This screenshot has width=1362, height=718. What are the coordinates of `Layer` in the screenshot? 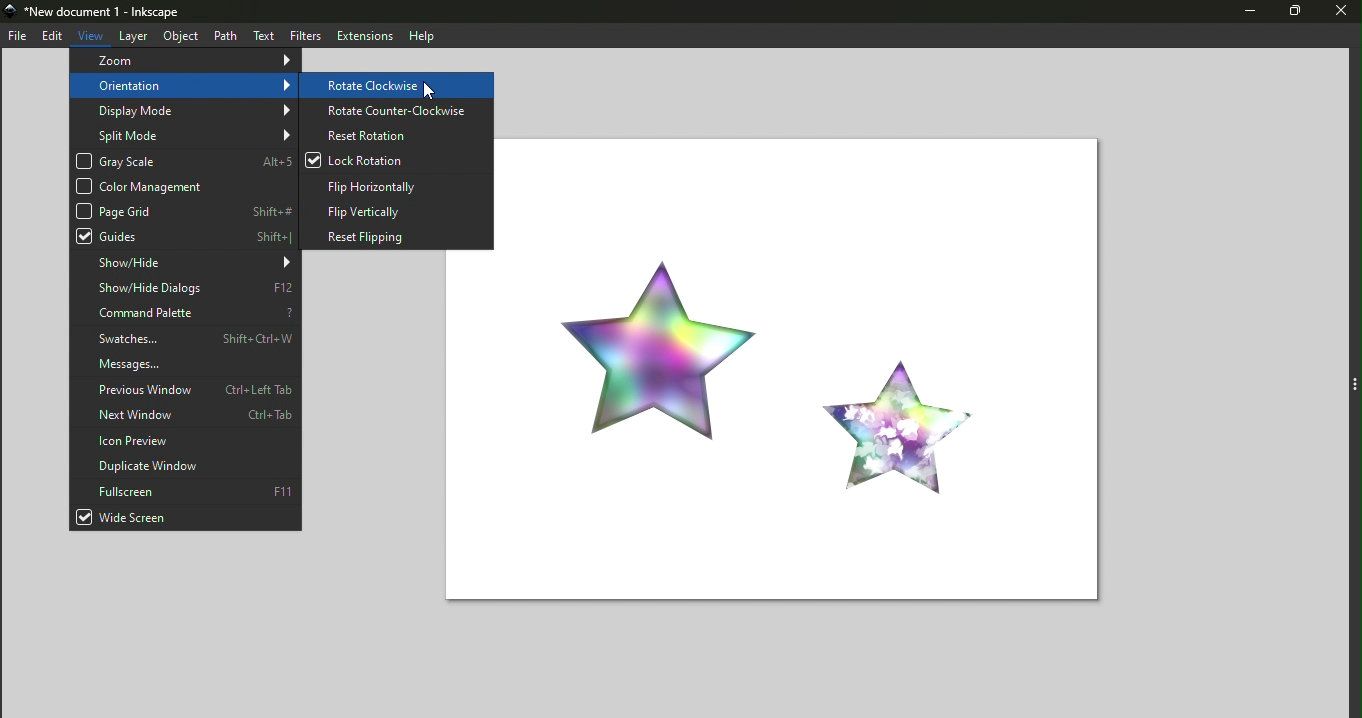 It's located at (133, 36).